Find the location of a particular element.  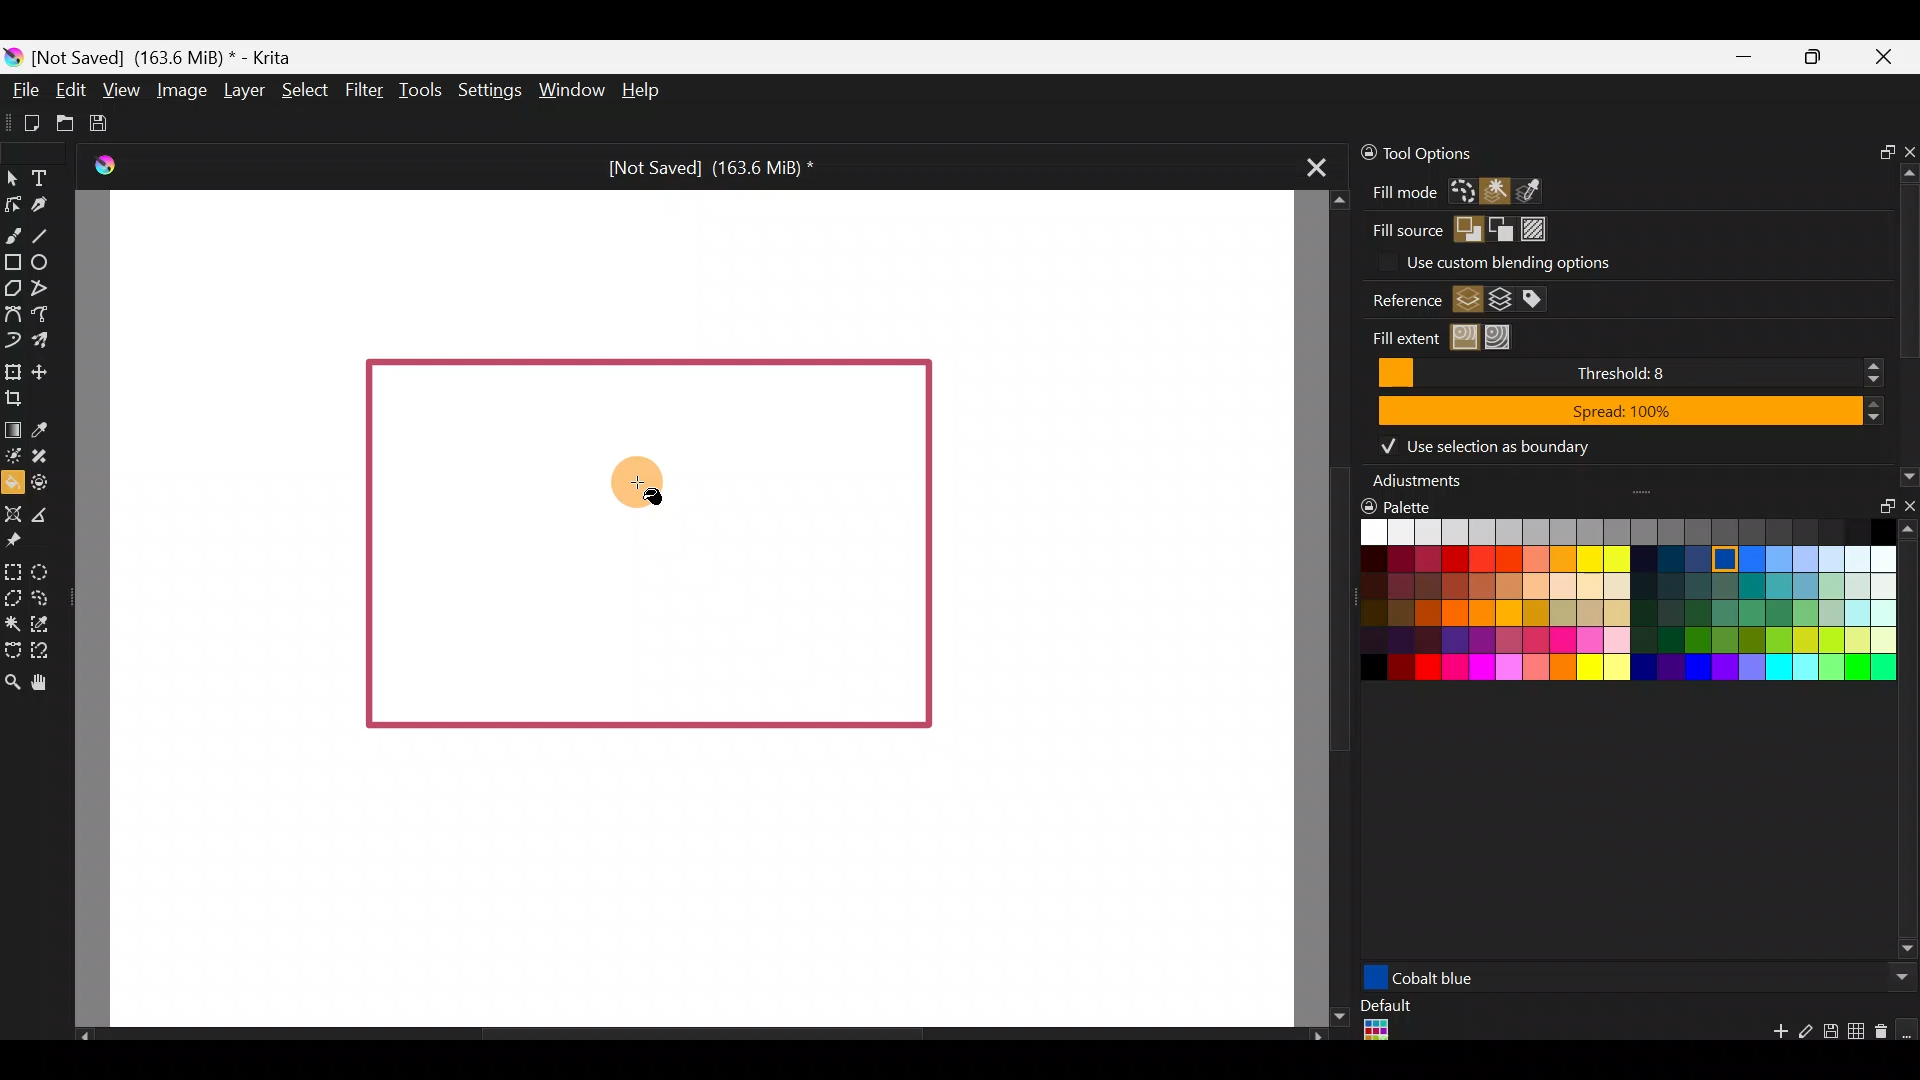

Sample a colour from the image/current layer is located at coordinates (44, 426).